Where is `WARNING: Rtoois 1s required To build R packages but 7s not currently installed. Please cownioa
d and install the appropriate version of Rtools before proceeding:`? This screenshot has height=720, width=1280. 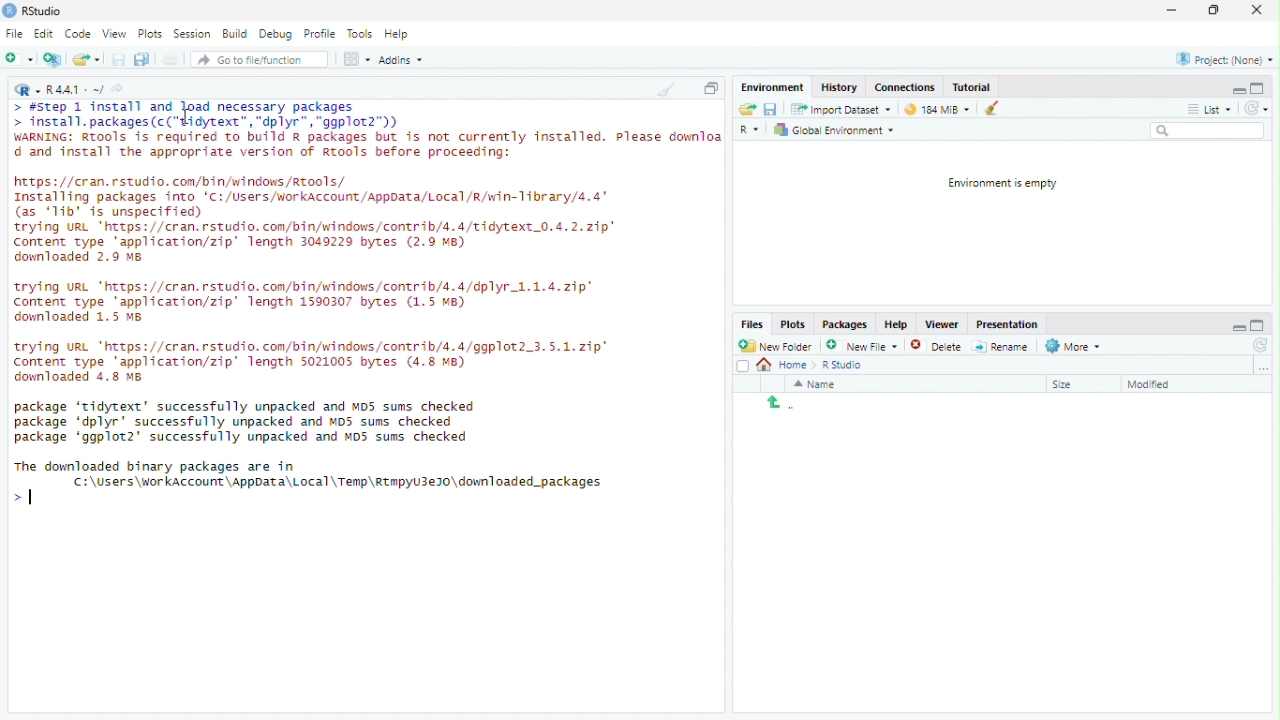
WARNING: Rtoois 1s required To build R packages but 7s not currently installed. Please cownioa
d and install the appropriate version of Rtools before proceeding: is located at coordinates (366, 147).